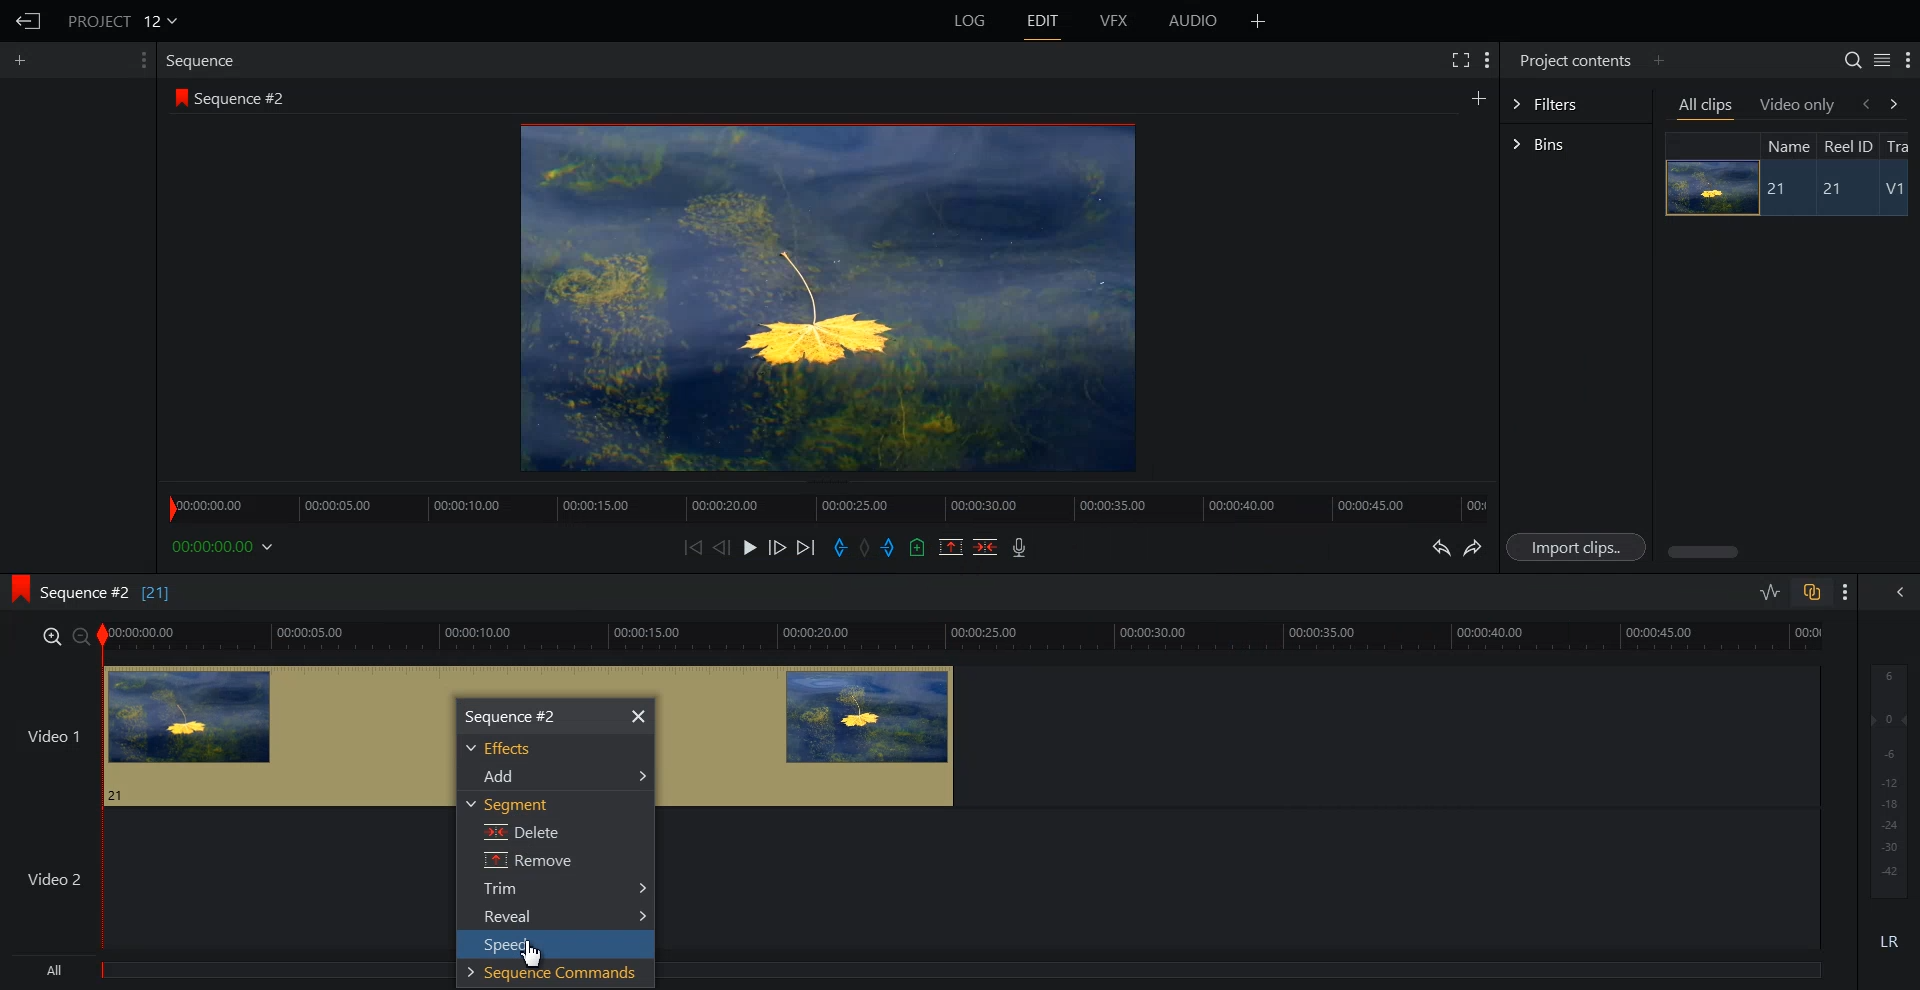 This screenshot has width=1920, height=990. Describe the element at coordinates (822, 296) in the screenshot. I see `Window preview` at that location.